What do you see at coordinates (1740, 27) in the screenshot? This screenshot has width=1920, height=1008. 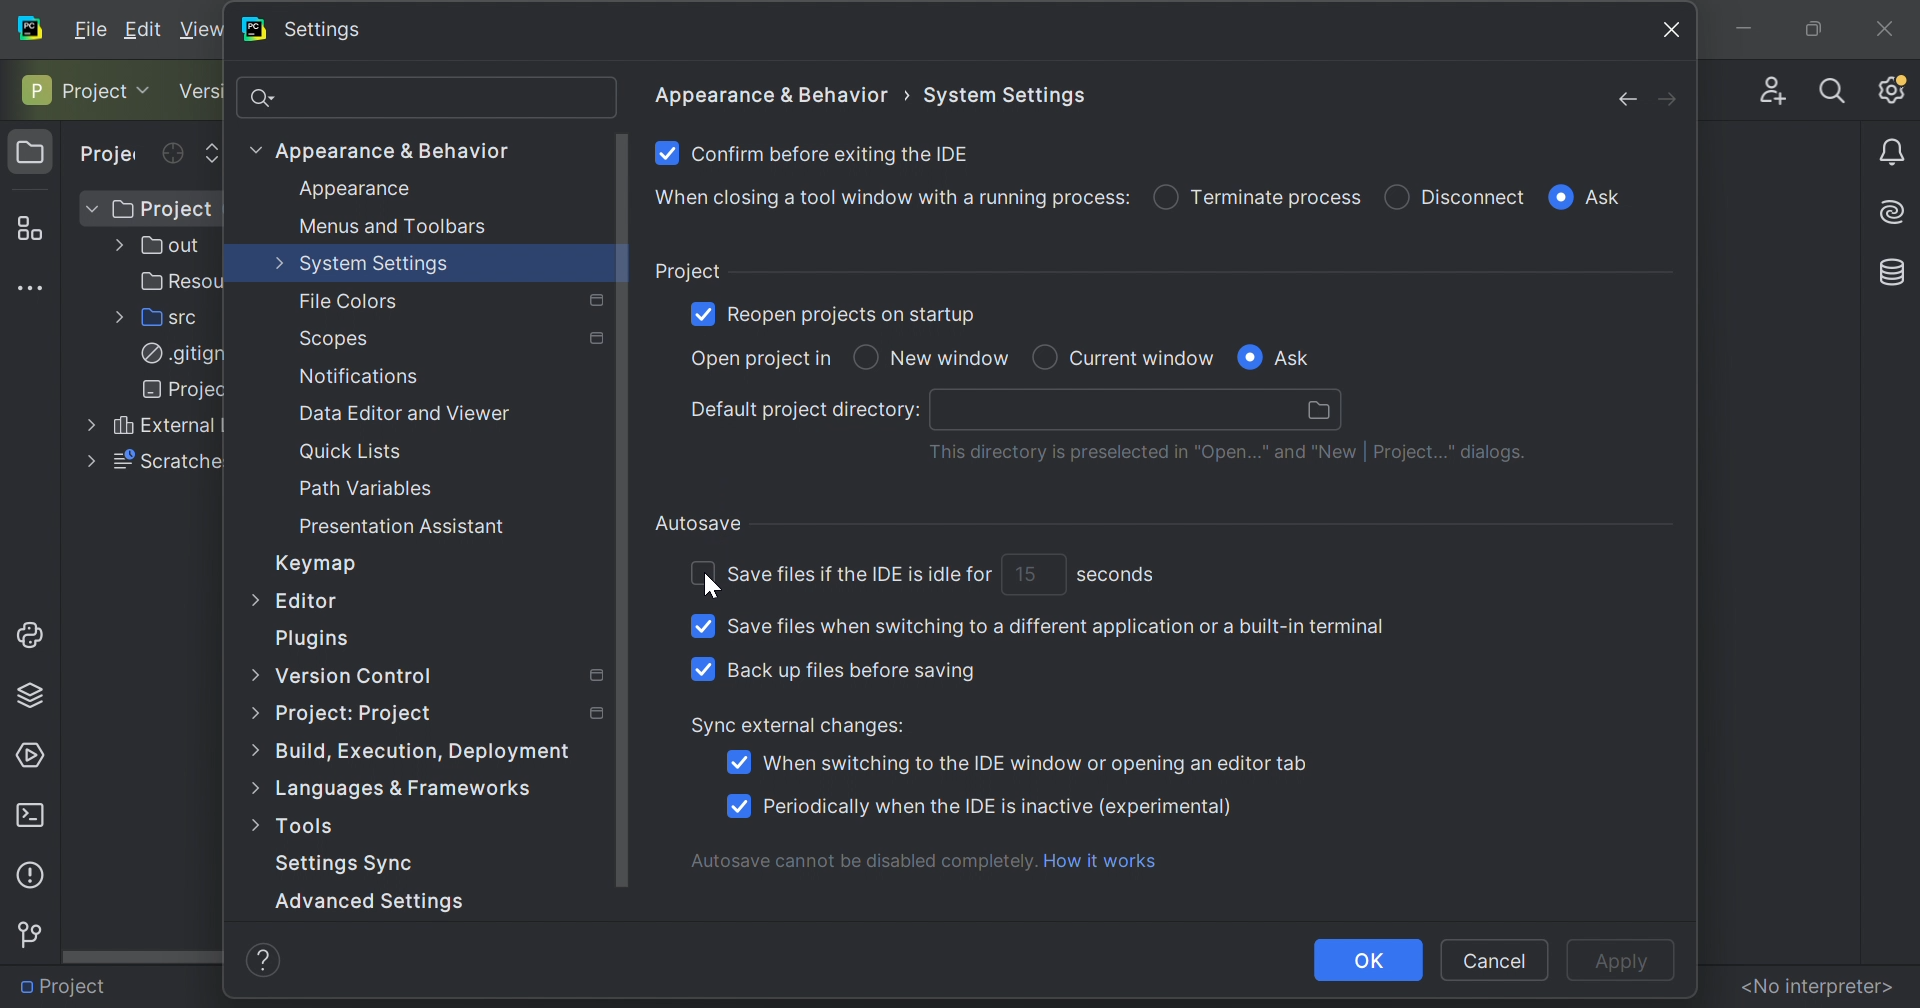 I see `Minimize` at bounding box center [1740, 27].